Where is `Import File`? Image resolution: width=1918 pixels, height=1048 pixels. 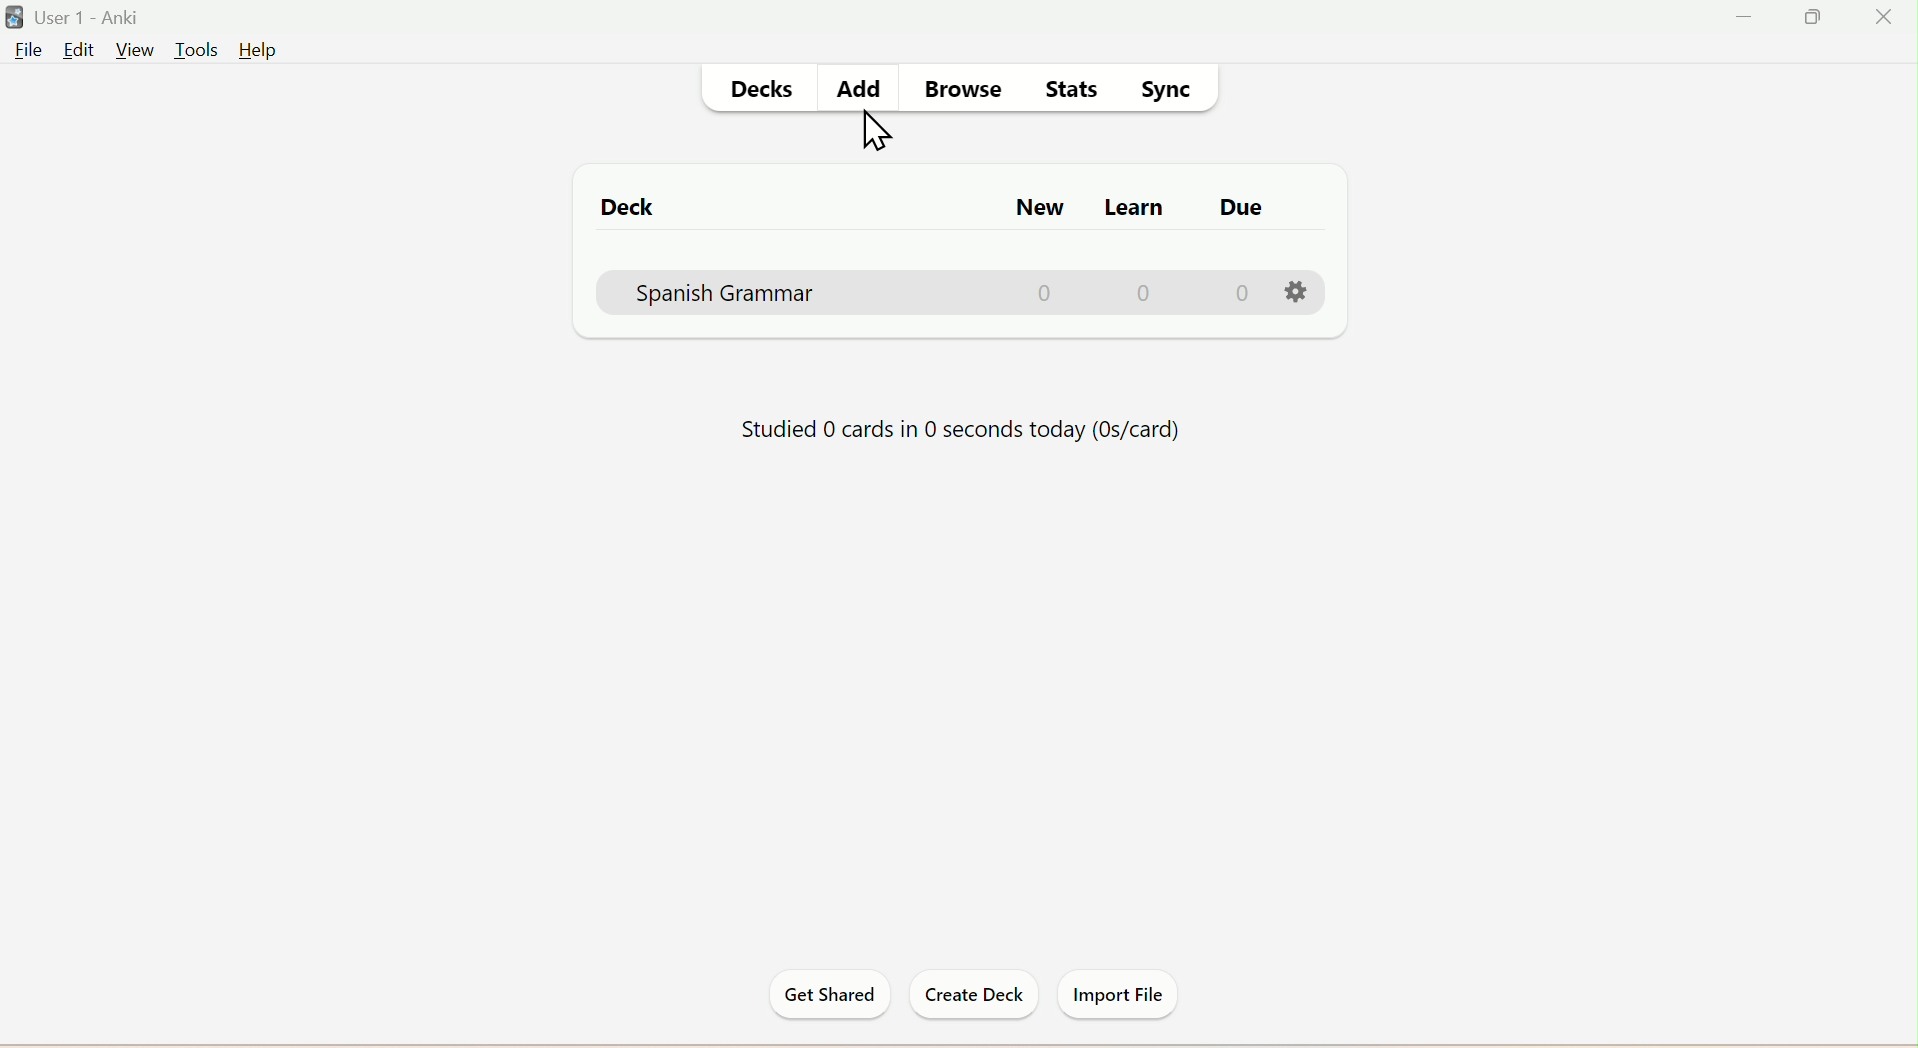 Import File is located at coordinates (1116, 992).